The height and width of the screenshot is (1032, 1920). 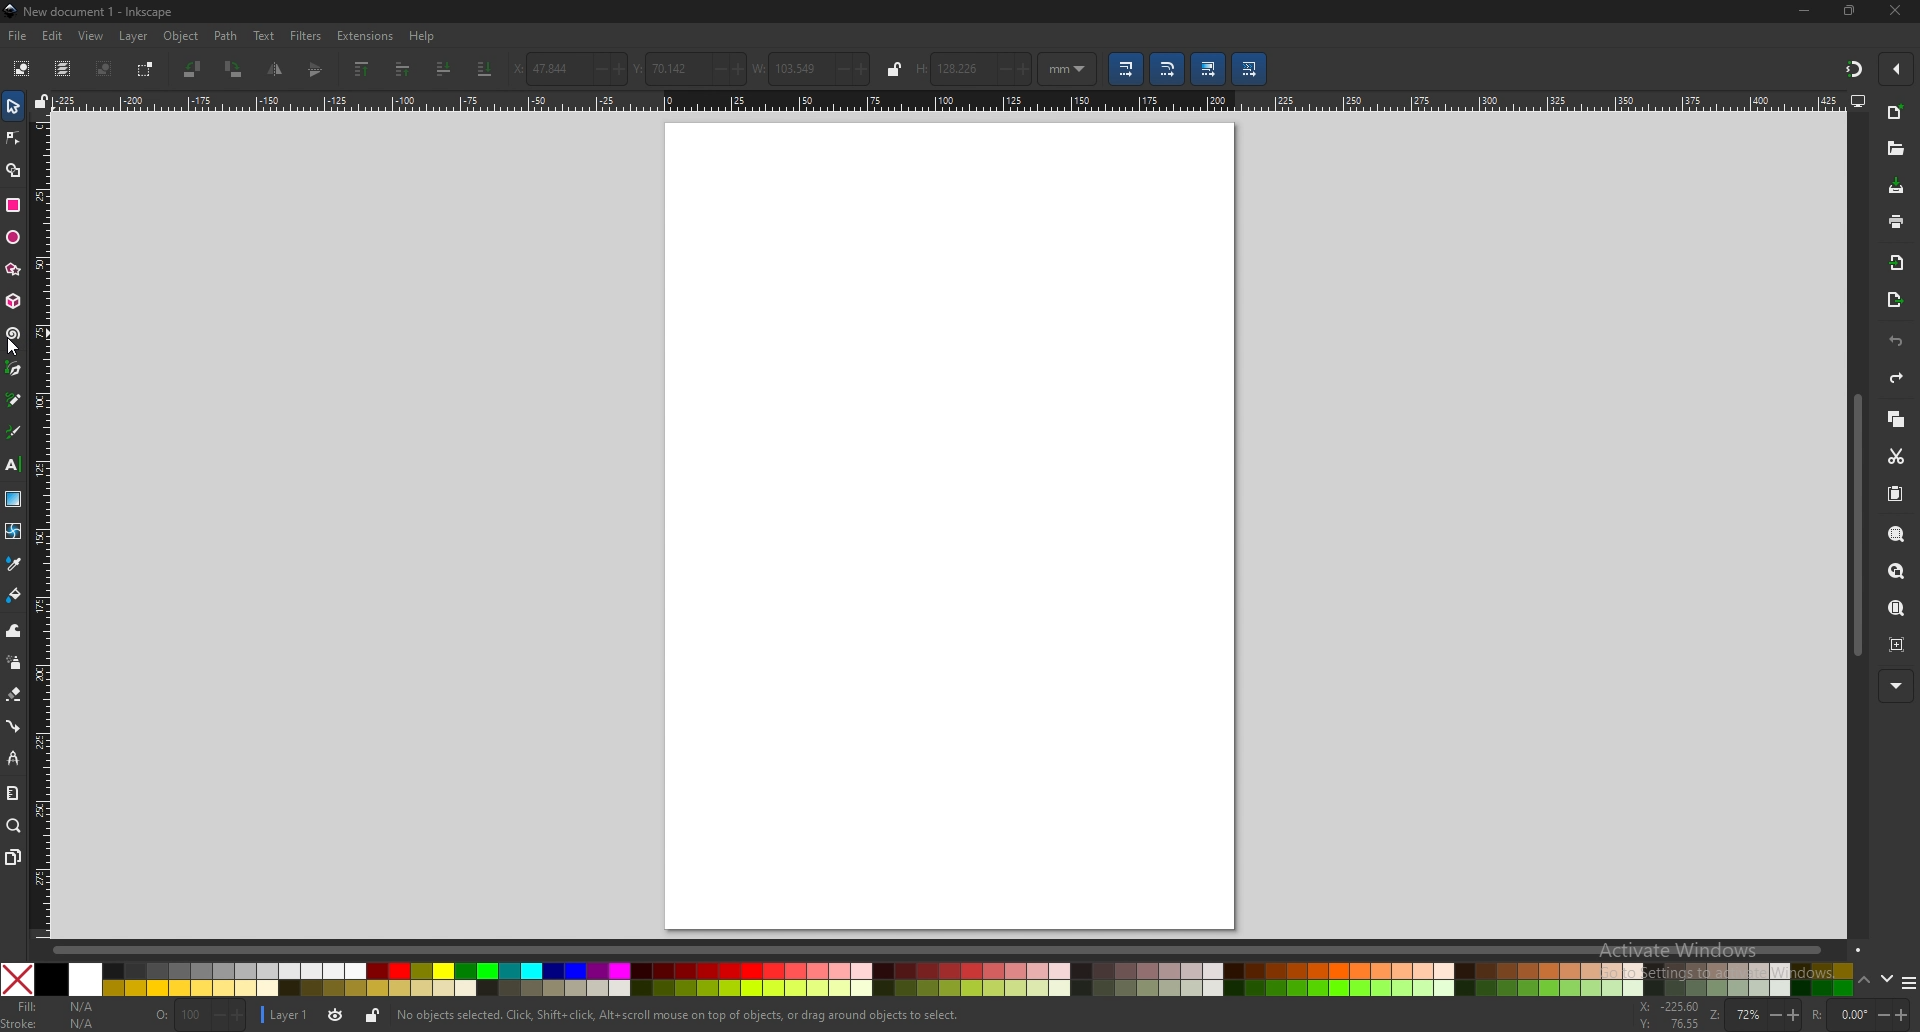 I want to click on eraser, so click(x=14, y=695).